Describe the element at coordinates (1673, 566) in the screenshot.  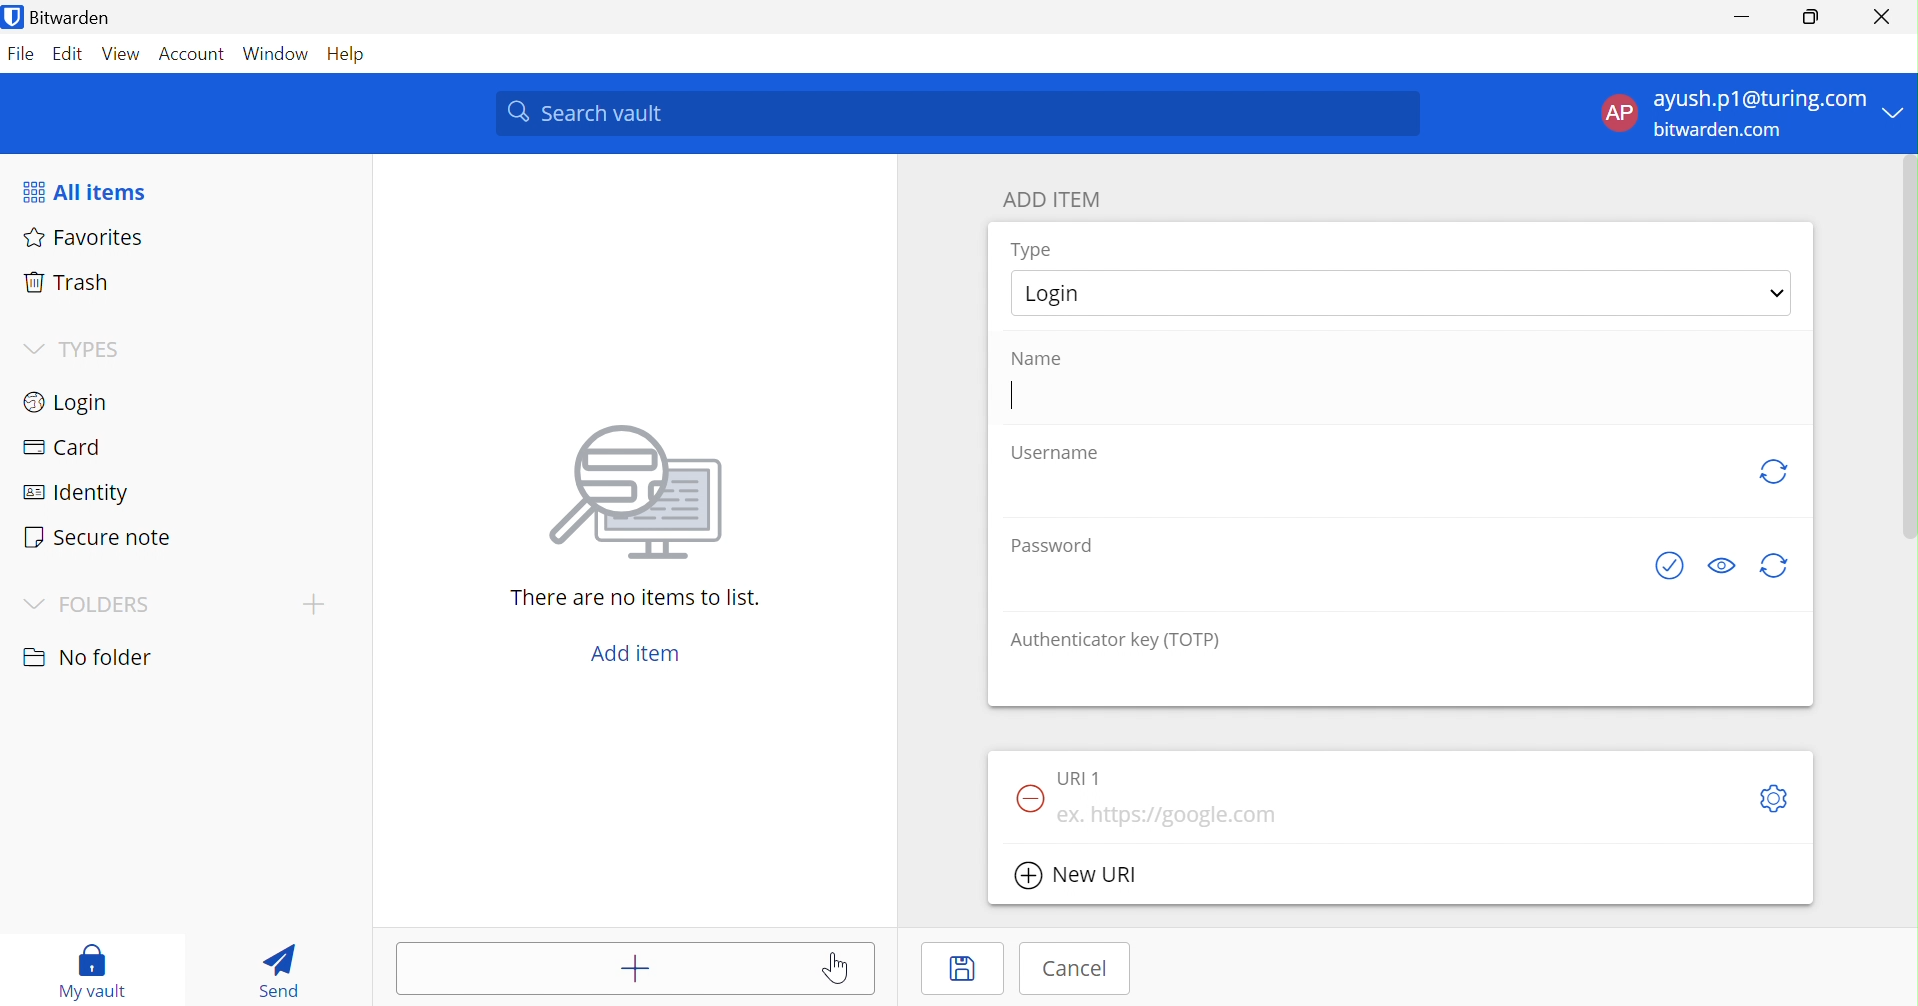
I see `Check if password has been exposed` at that location.